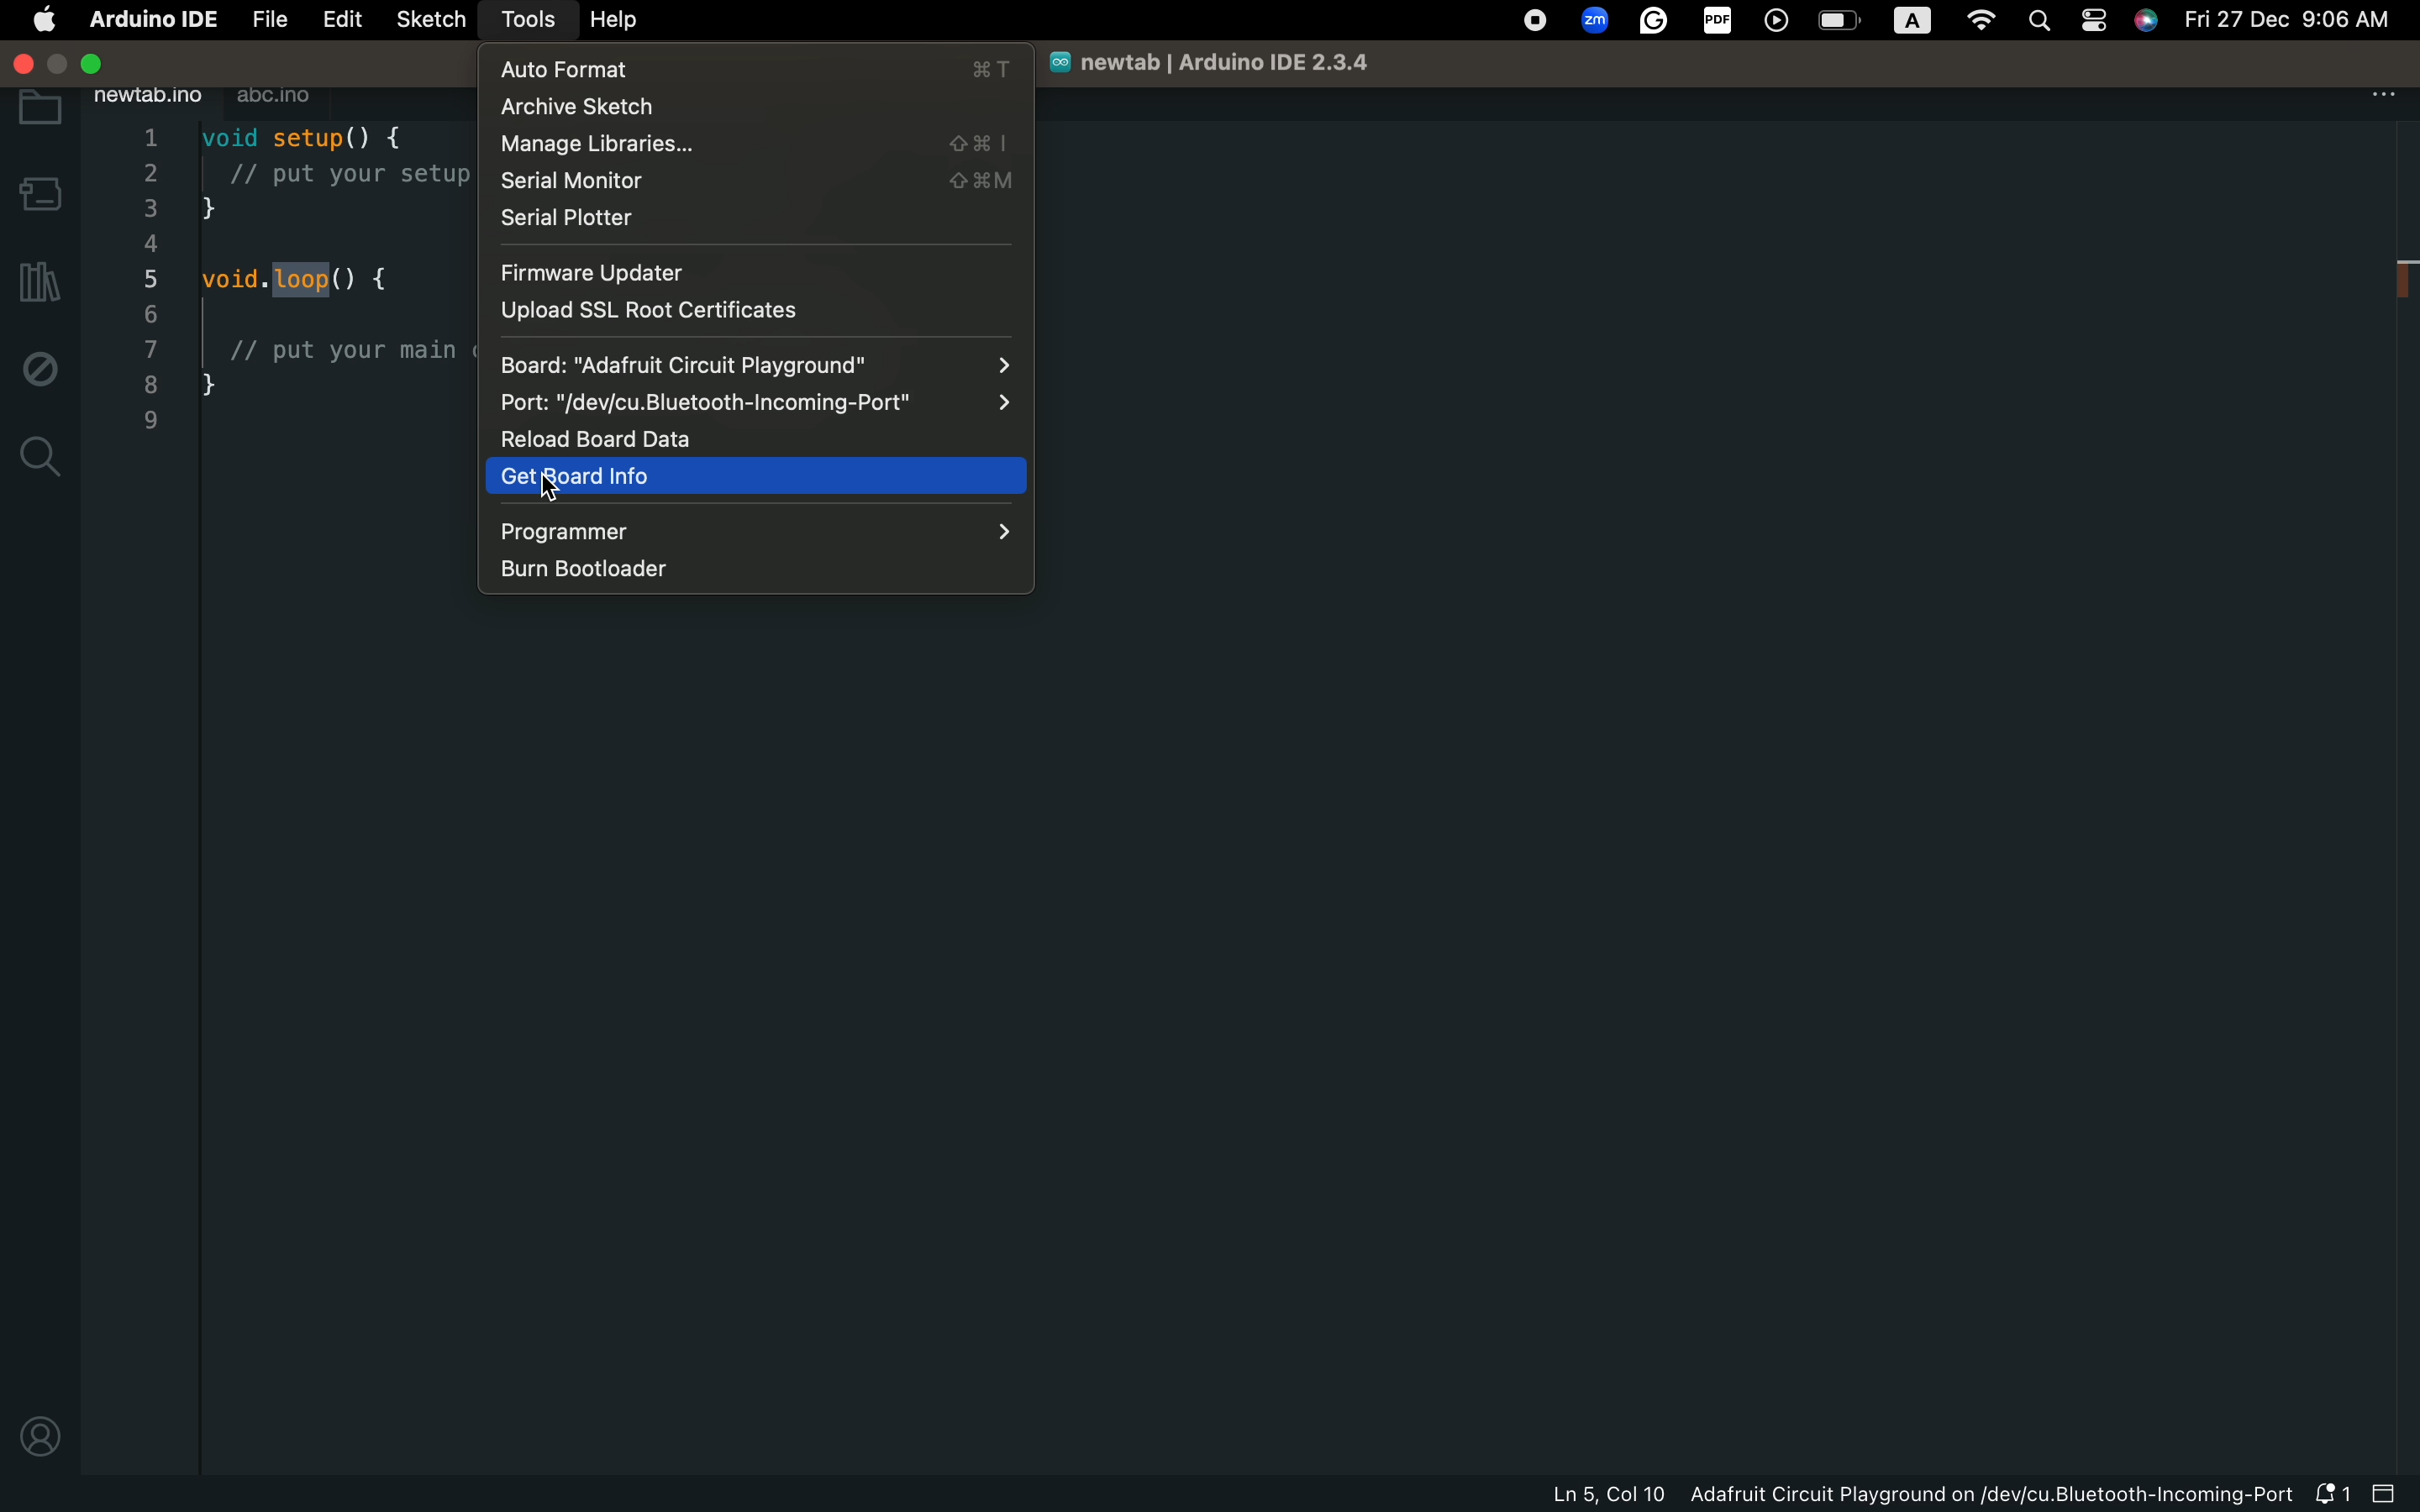 This screenshot has height=1512, width=2420. Describe the element at coordinates (37, 197) in the screenshot. I see `board manager` at that location.